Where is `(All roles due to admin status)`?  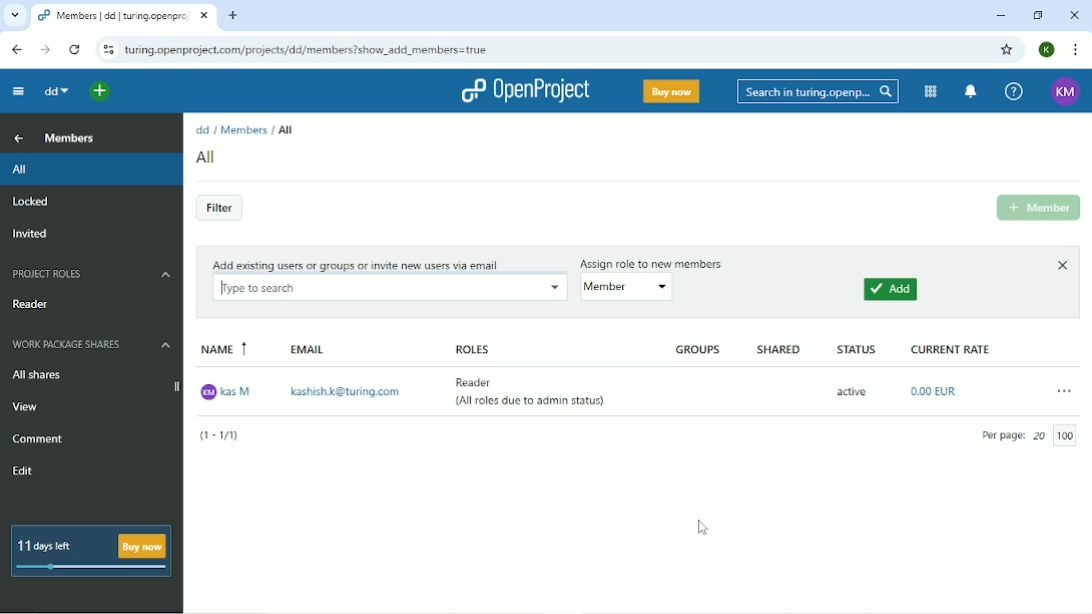
(All roles due to admin status) is located at coordinates (532, 405).